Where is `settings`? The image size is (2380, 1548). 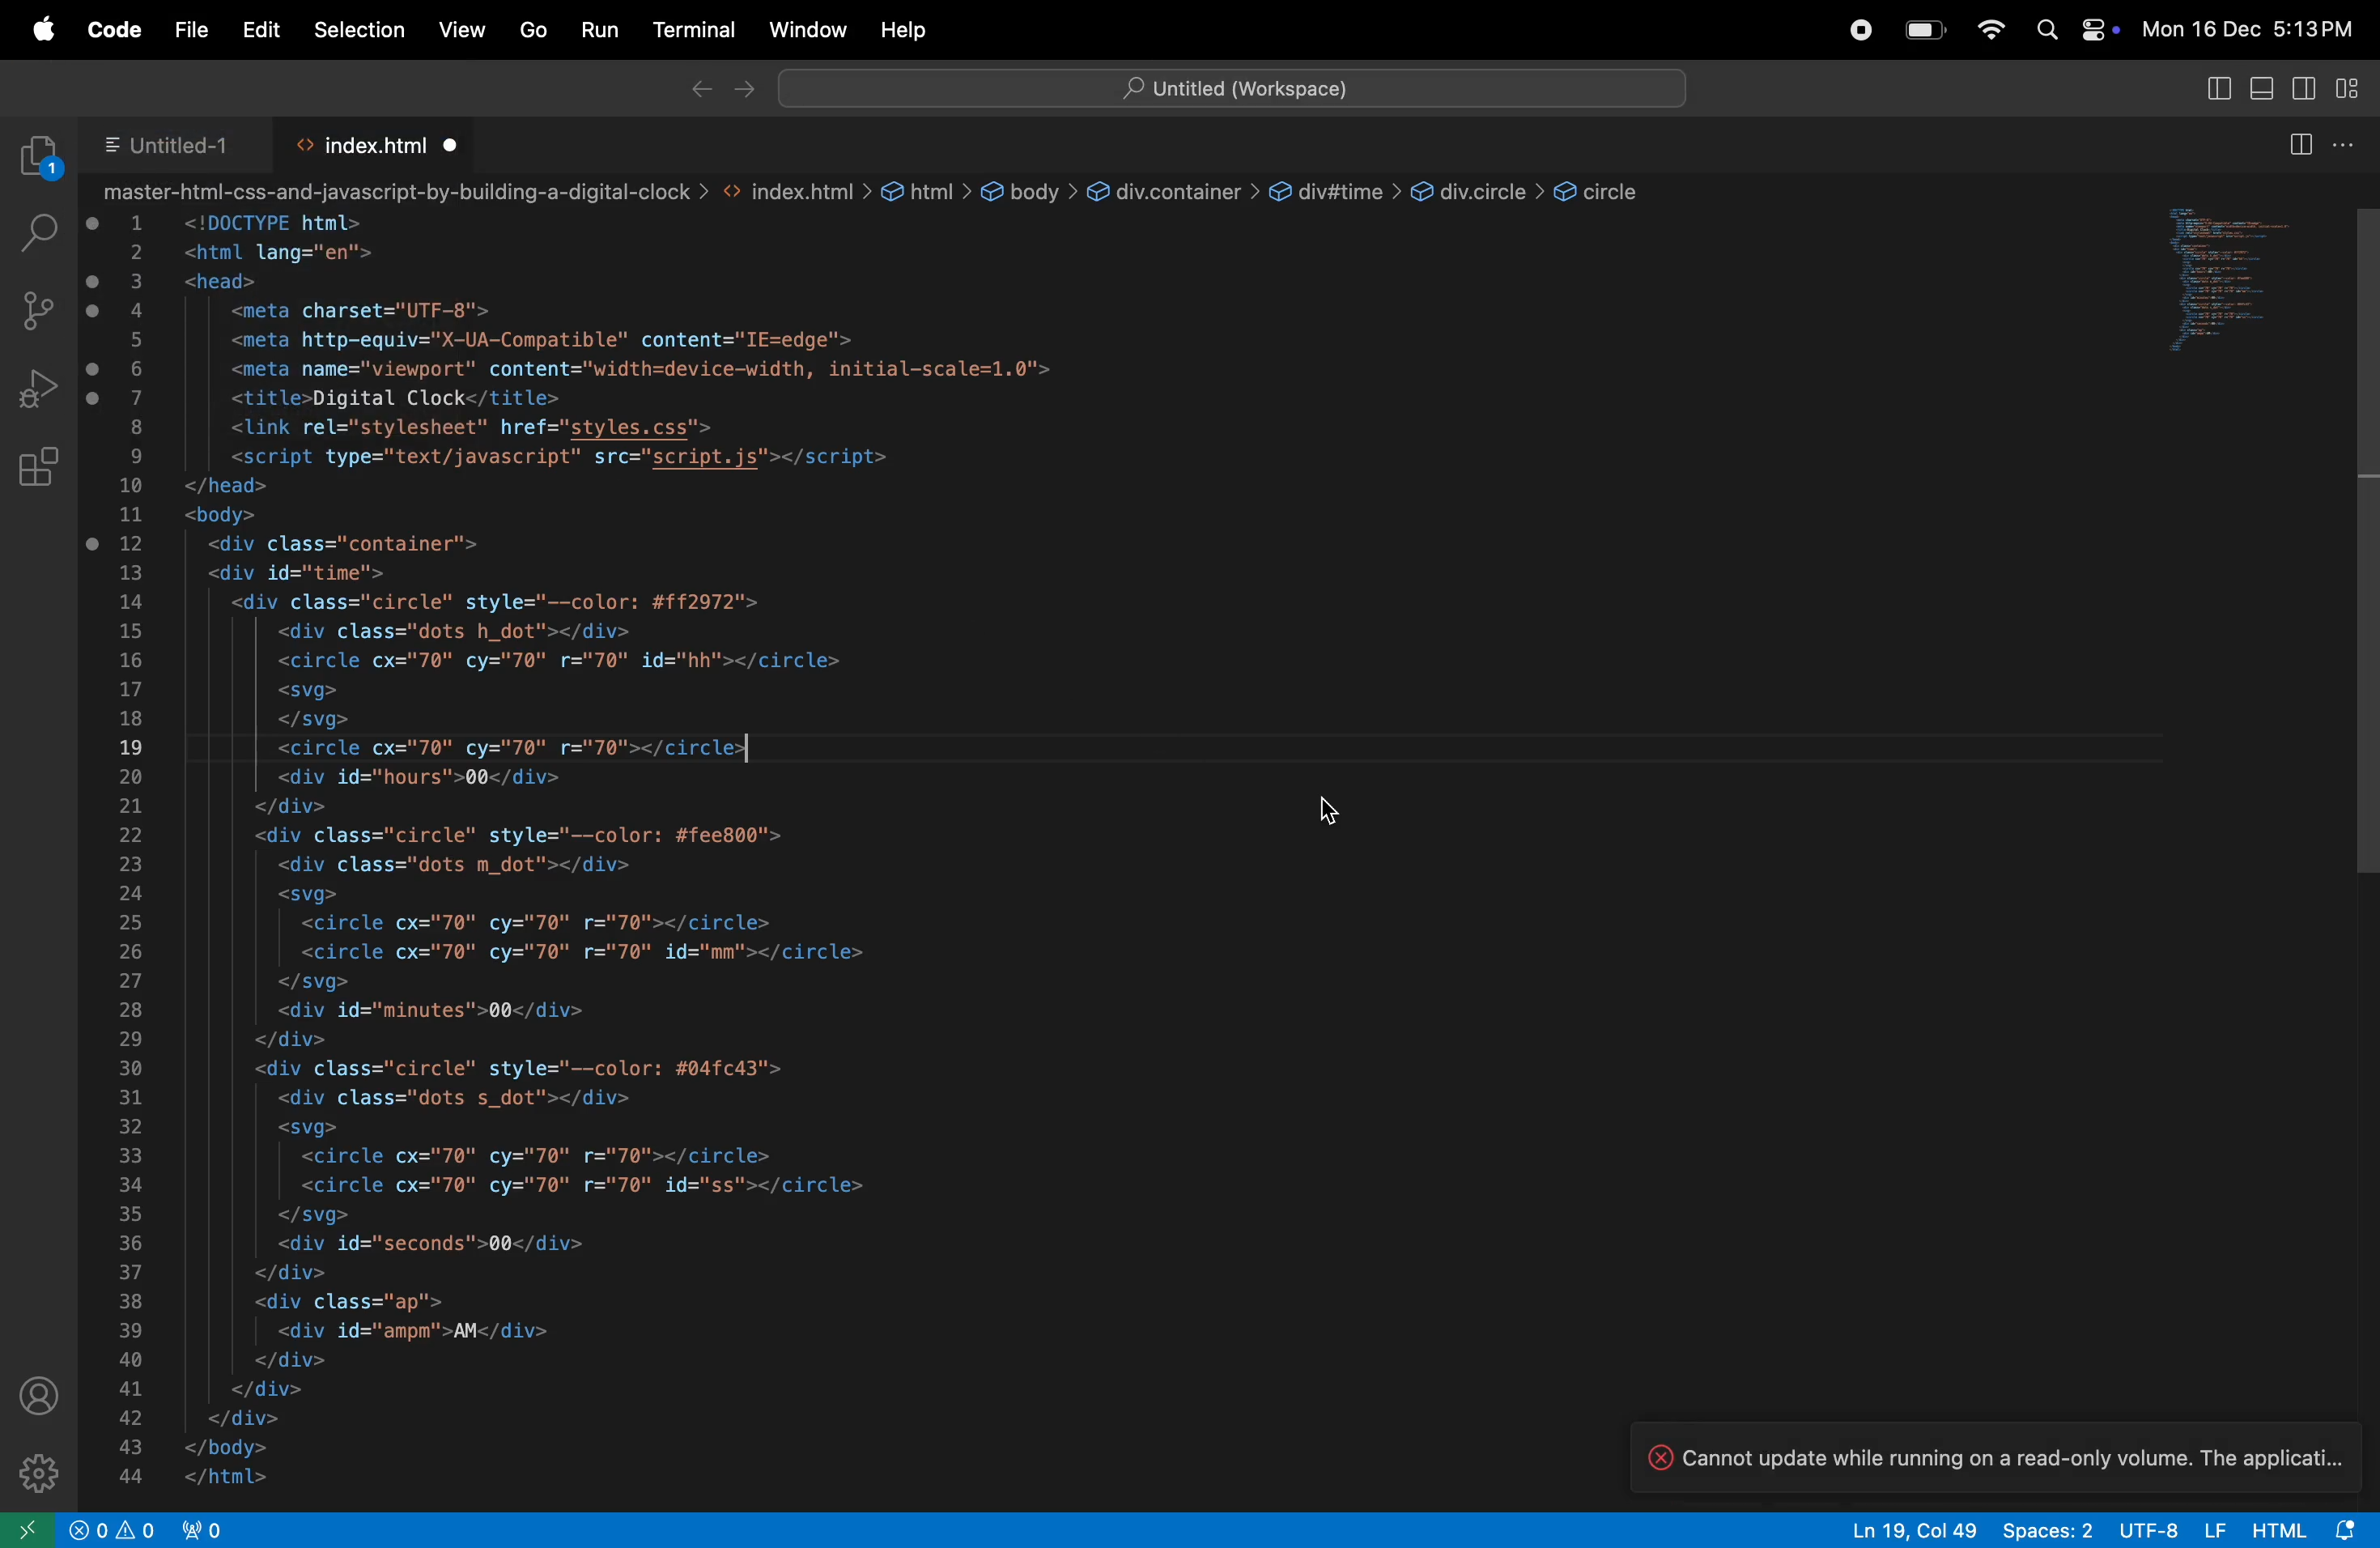 settings is located at coordinates (39, 1468).